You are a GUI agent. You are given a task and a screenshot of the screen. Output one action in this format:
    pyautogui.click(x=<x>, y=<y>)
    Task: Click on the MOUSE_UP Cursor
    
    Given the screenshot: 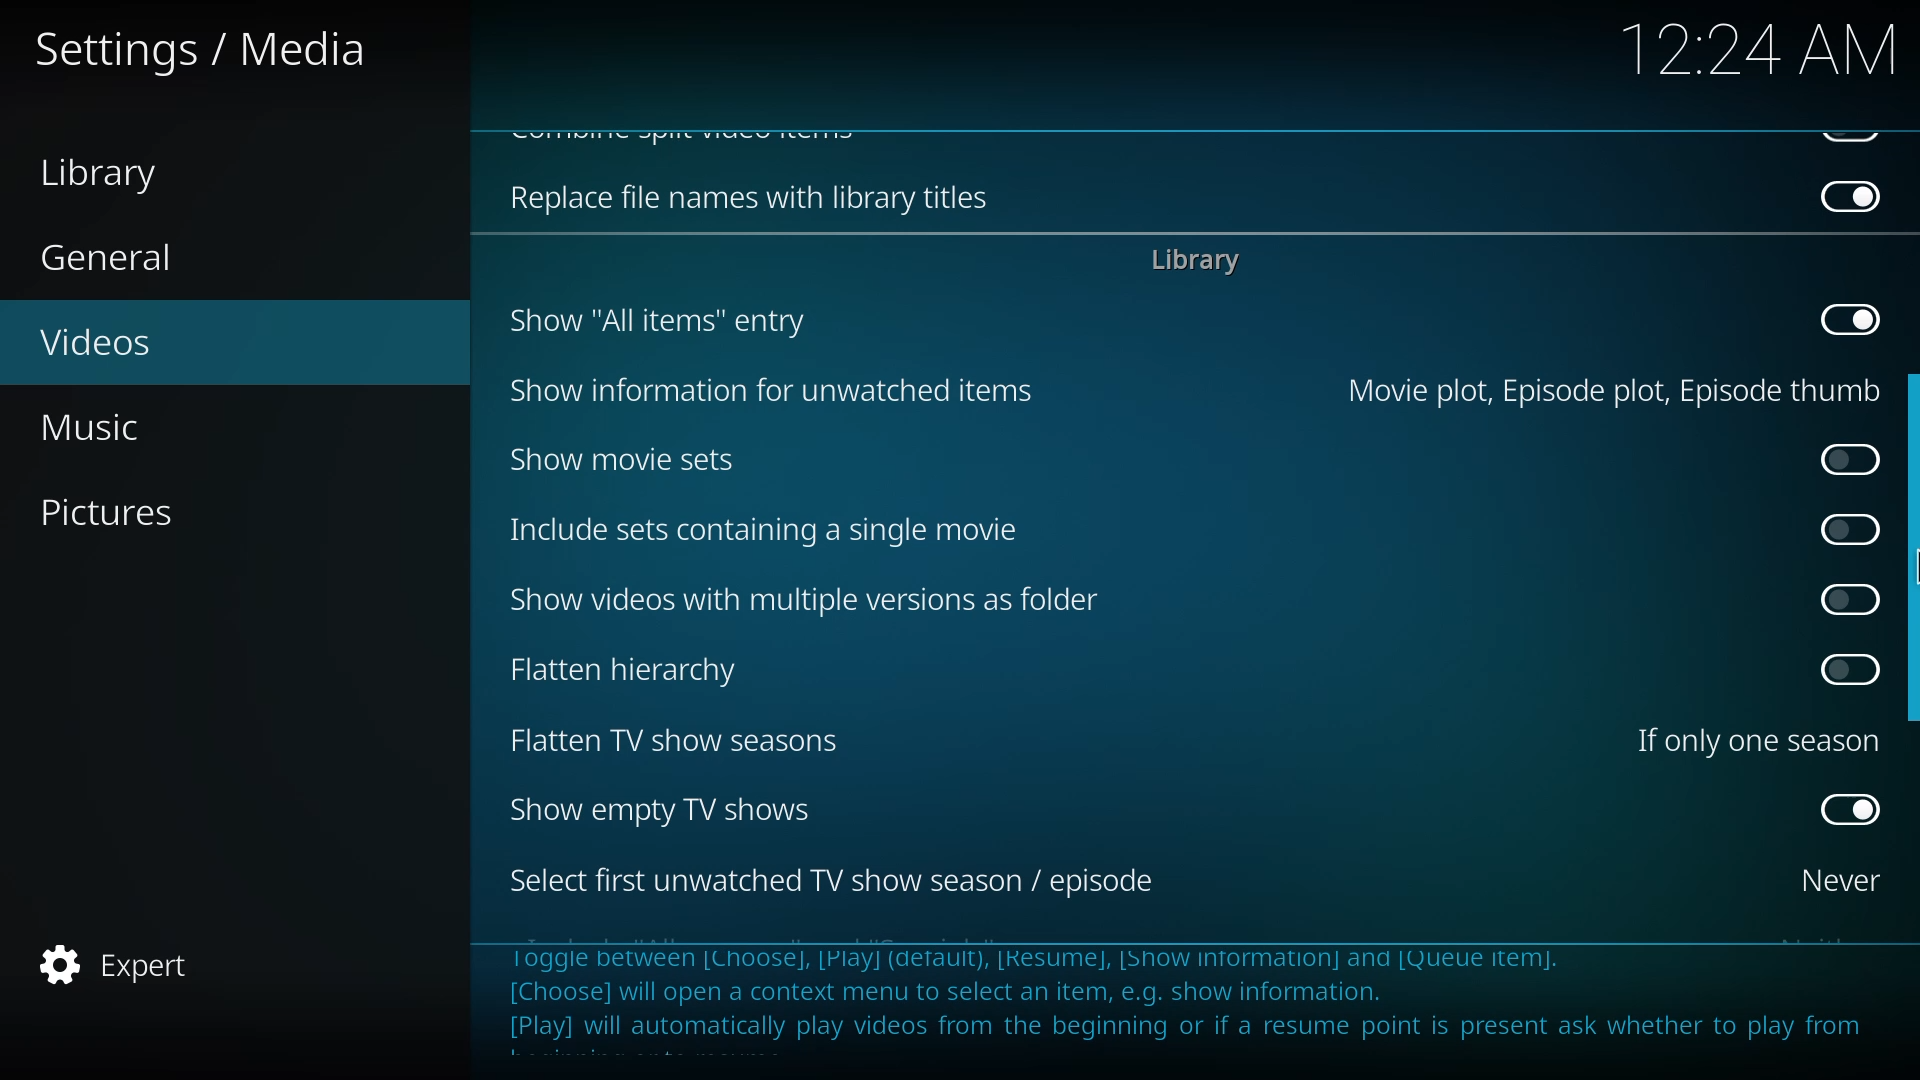 What is the action you would take?
    pyautogui.click(x=1909, y=556)
    